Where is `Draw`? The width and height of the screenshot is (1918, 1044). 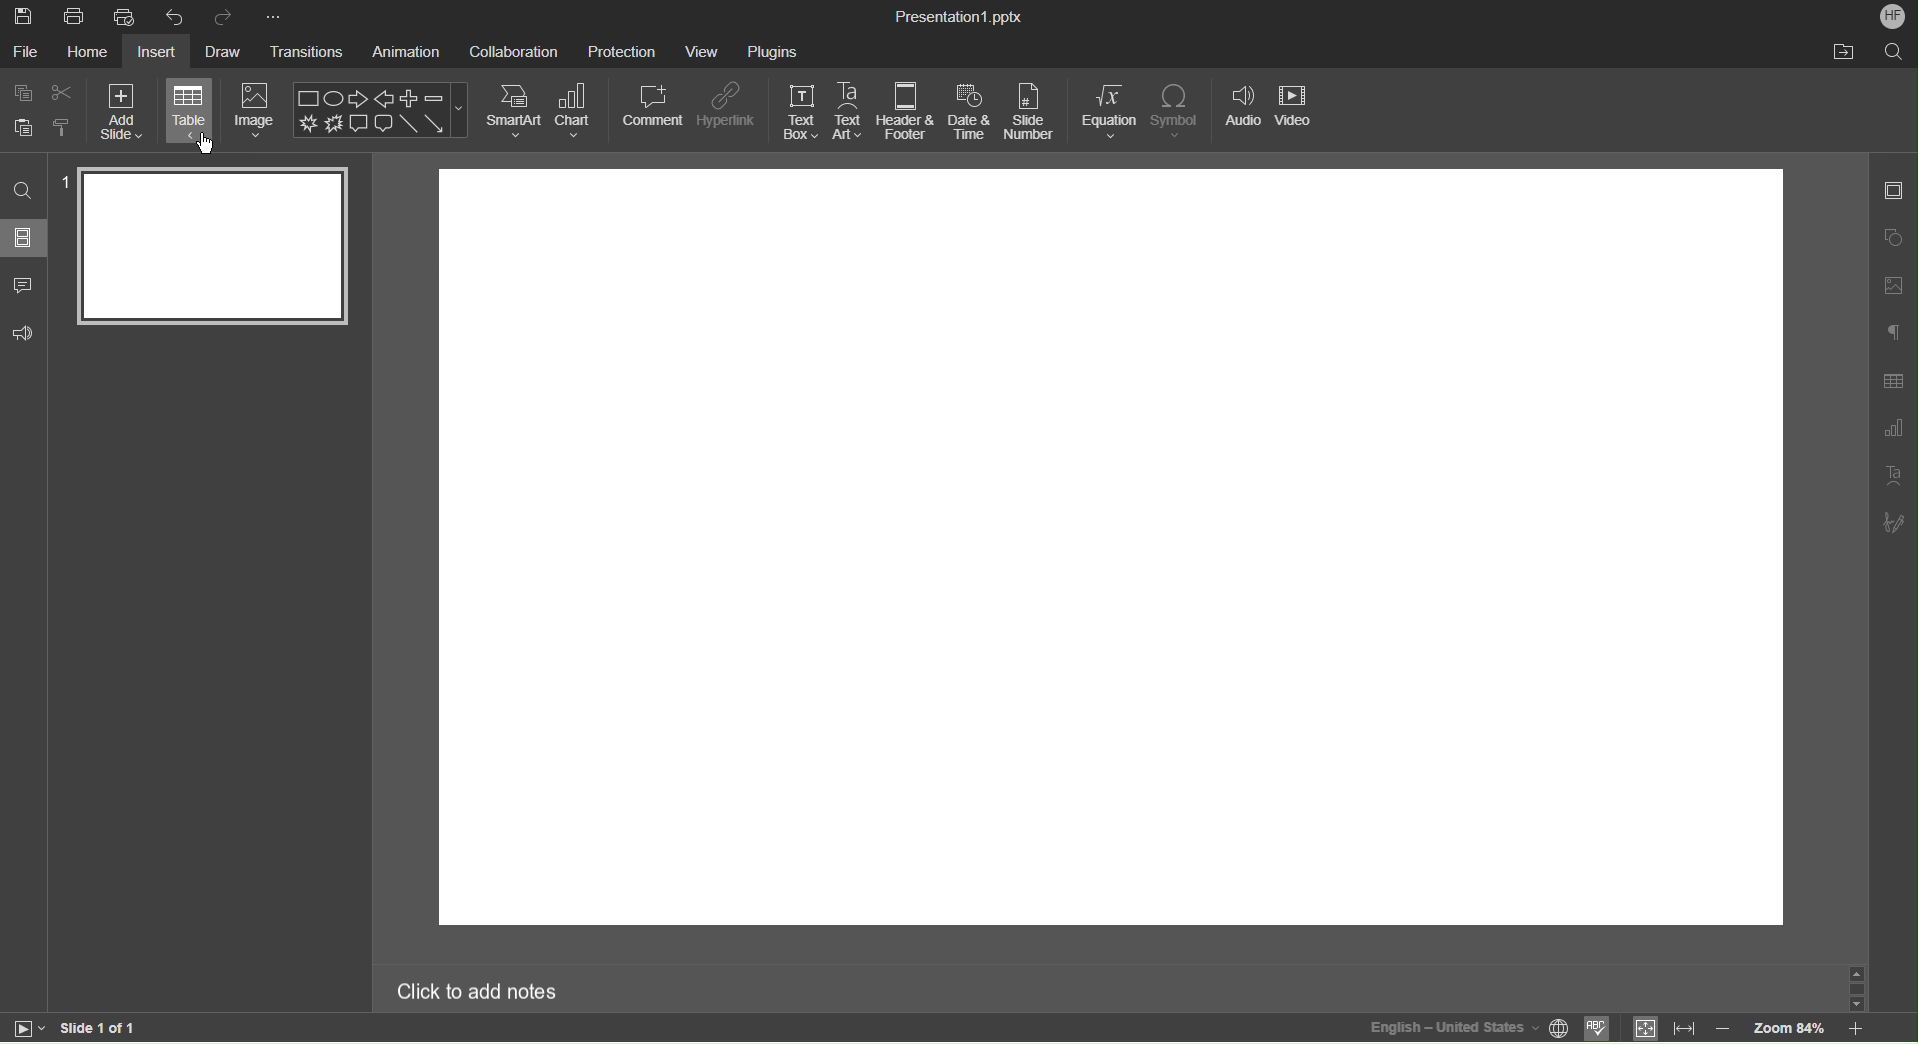 Draw is located at coordinates (226, 53).